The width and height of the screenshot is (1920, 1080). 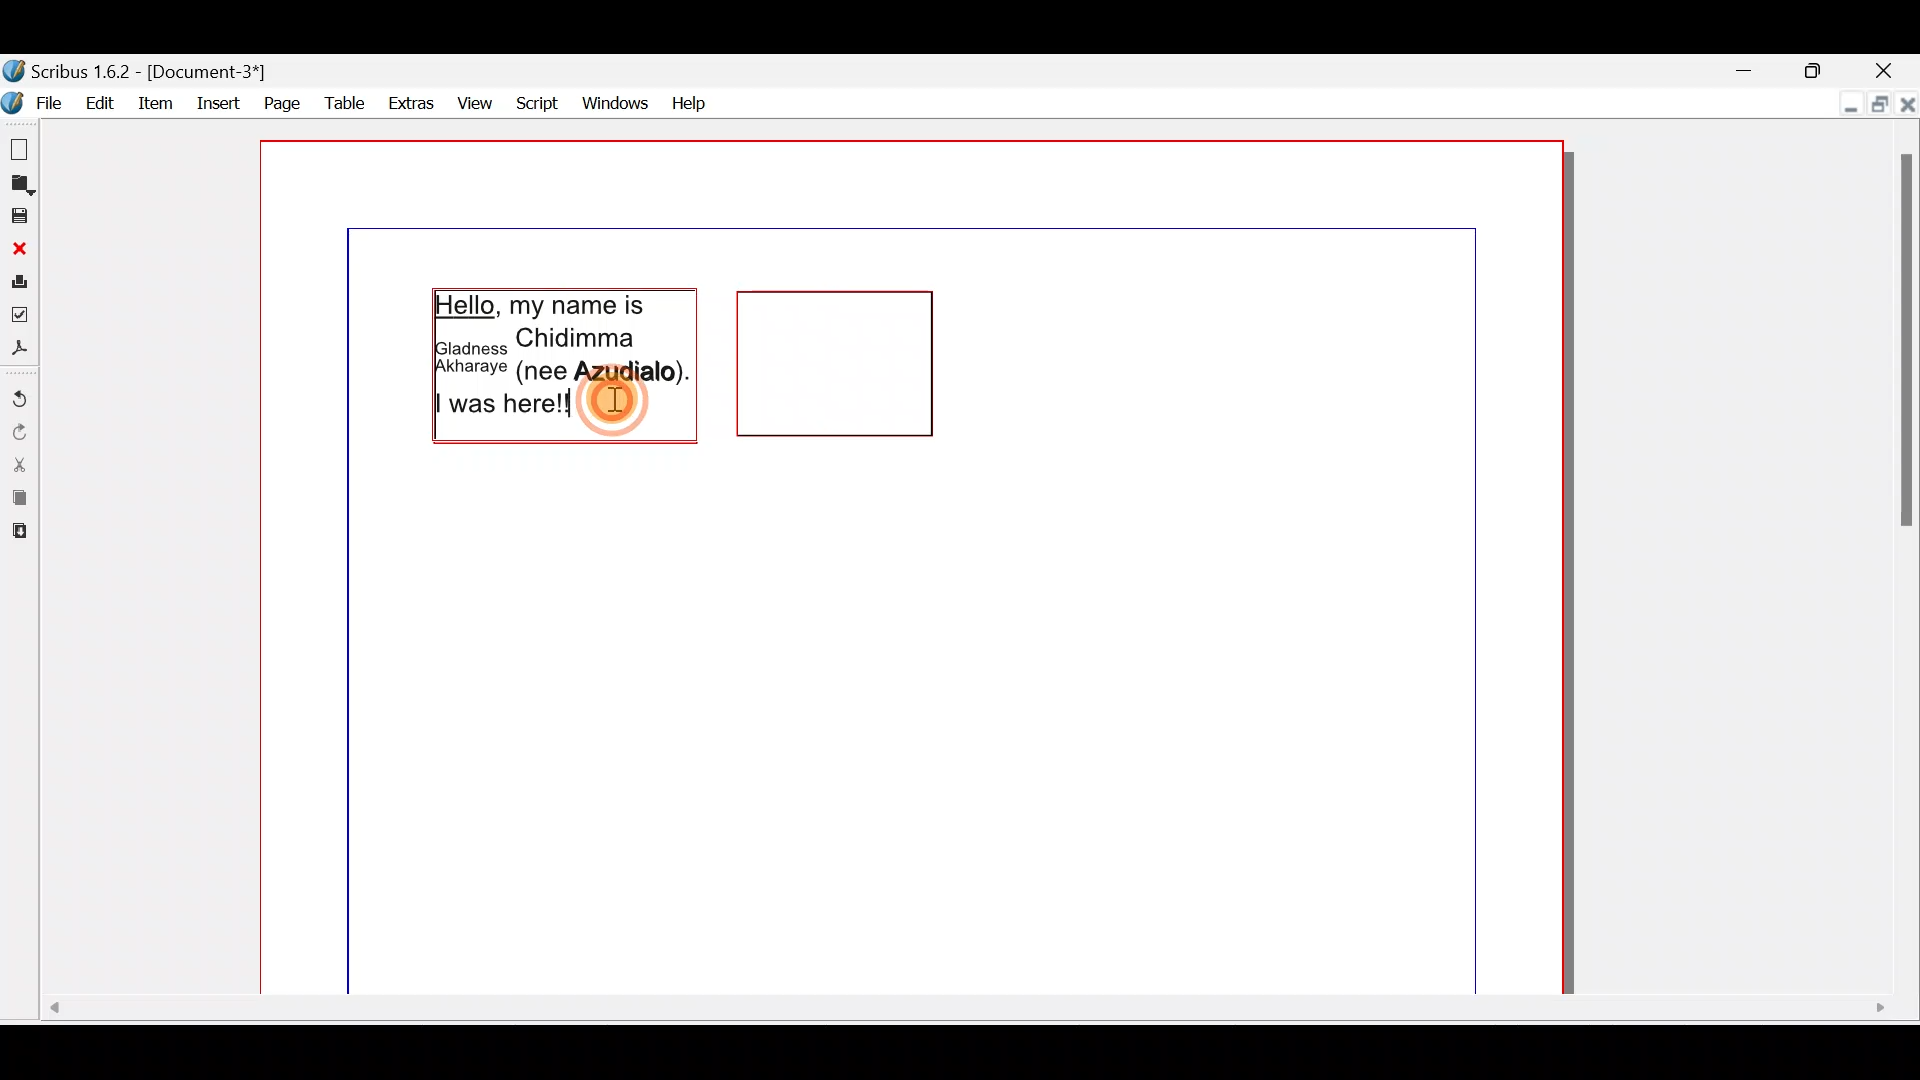 What do you see at coordinates (963, 1017) in the screenshot?
I see `Scroll bar` at bounding box center [963, 1017].